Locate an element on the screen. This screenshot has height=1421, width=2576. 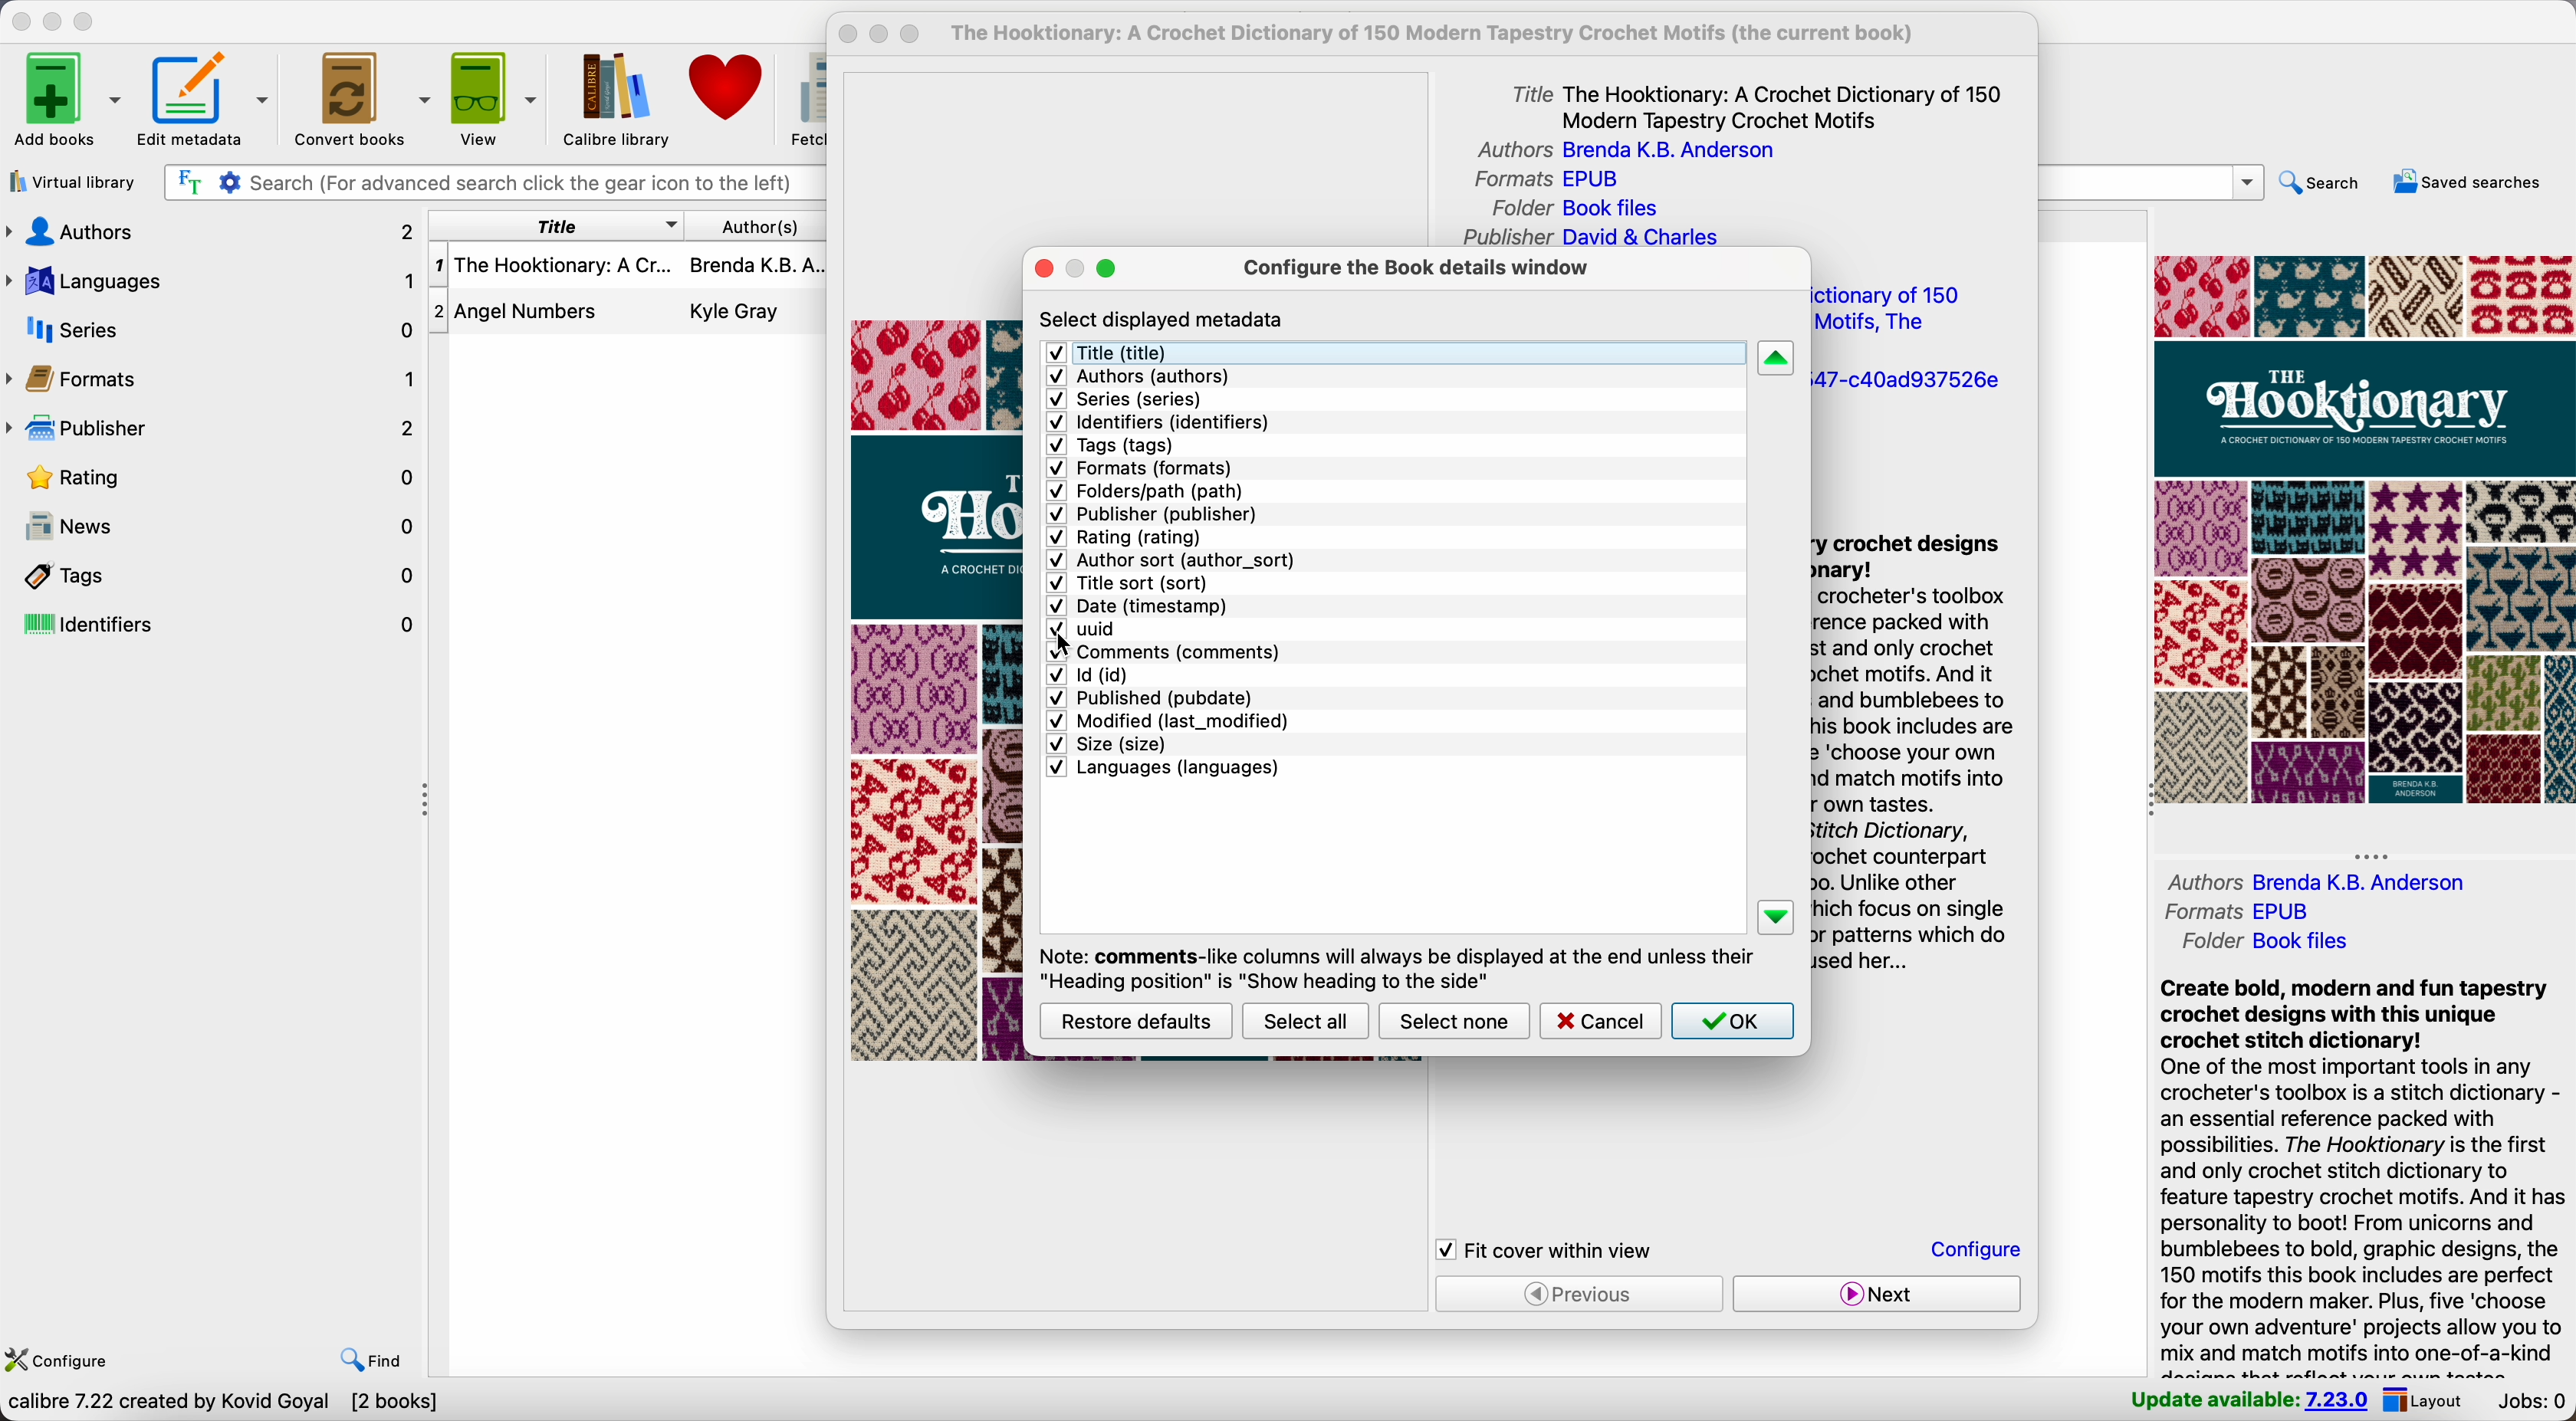
cursor is located at coordinates (1068, 648).